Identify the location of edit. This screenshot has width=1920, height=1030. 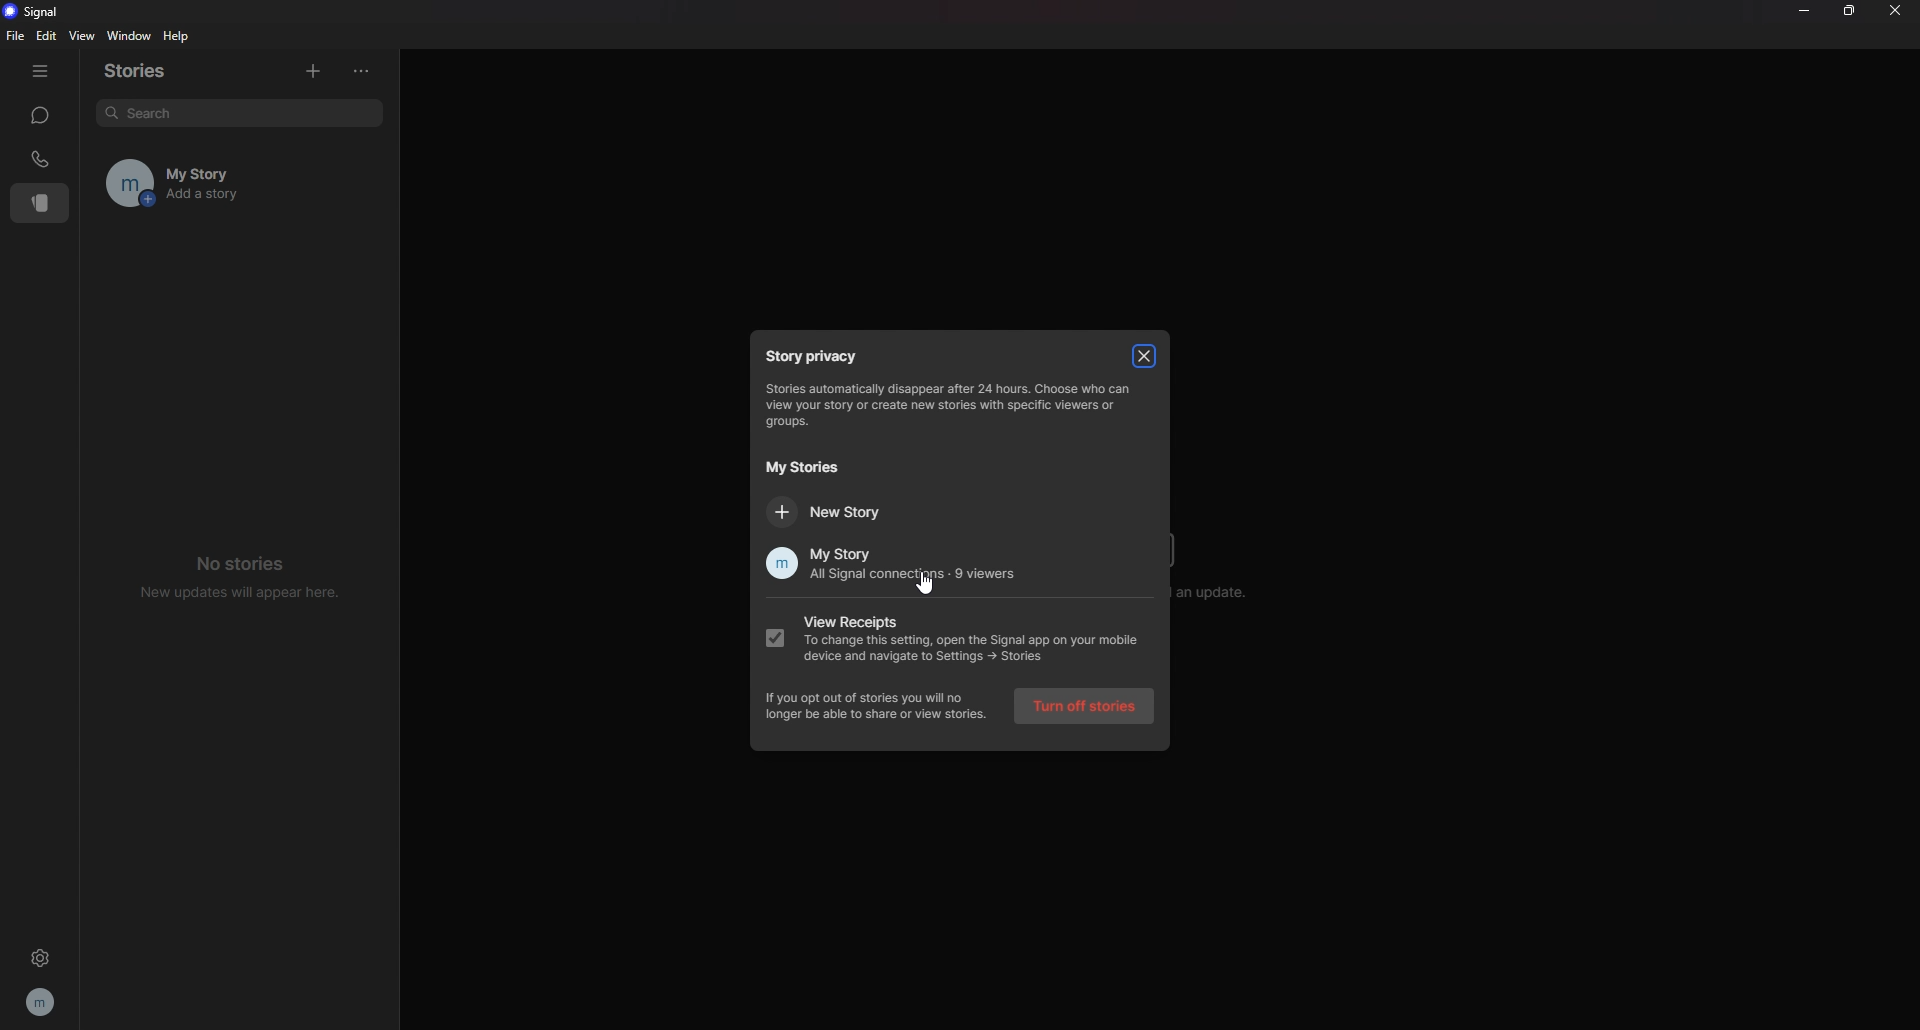
(46, 36).